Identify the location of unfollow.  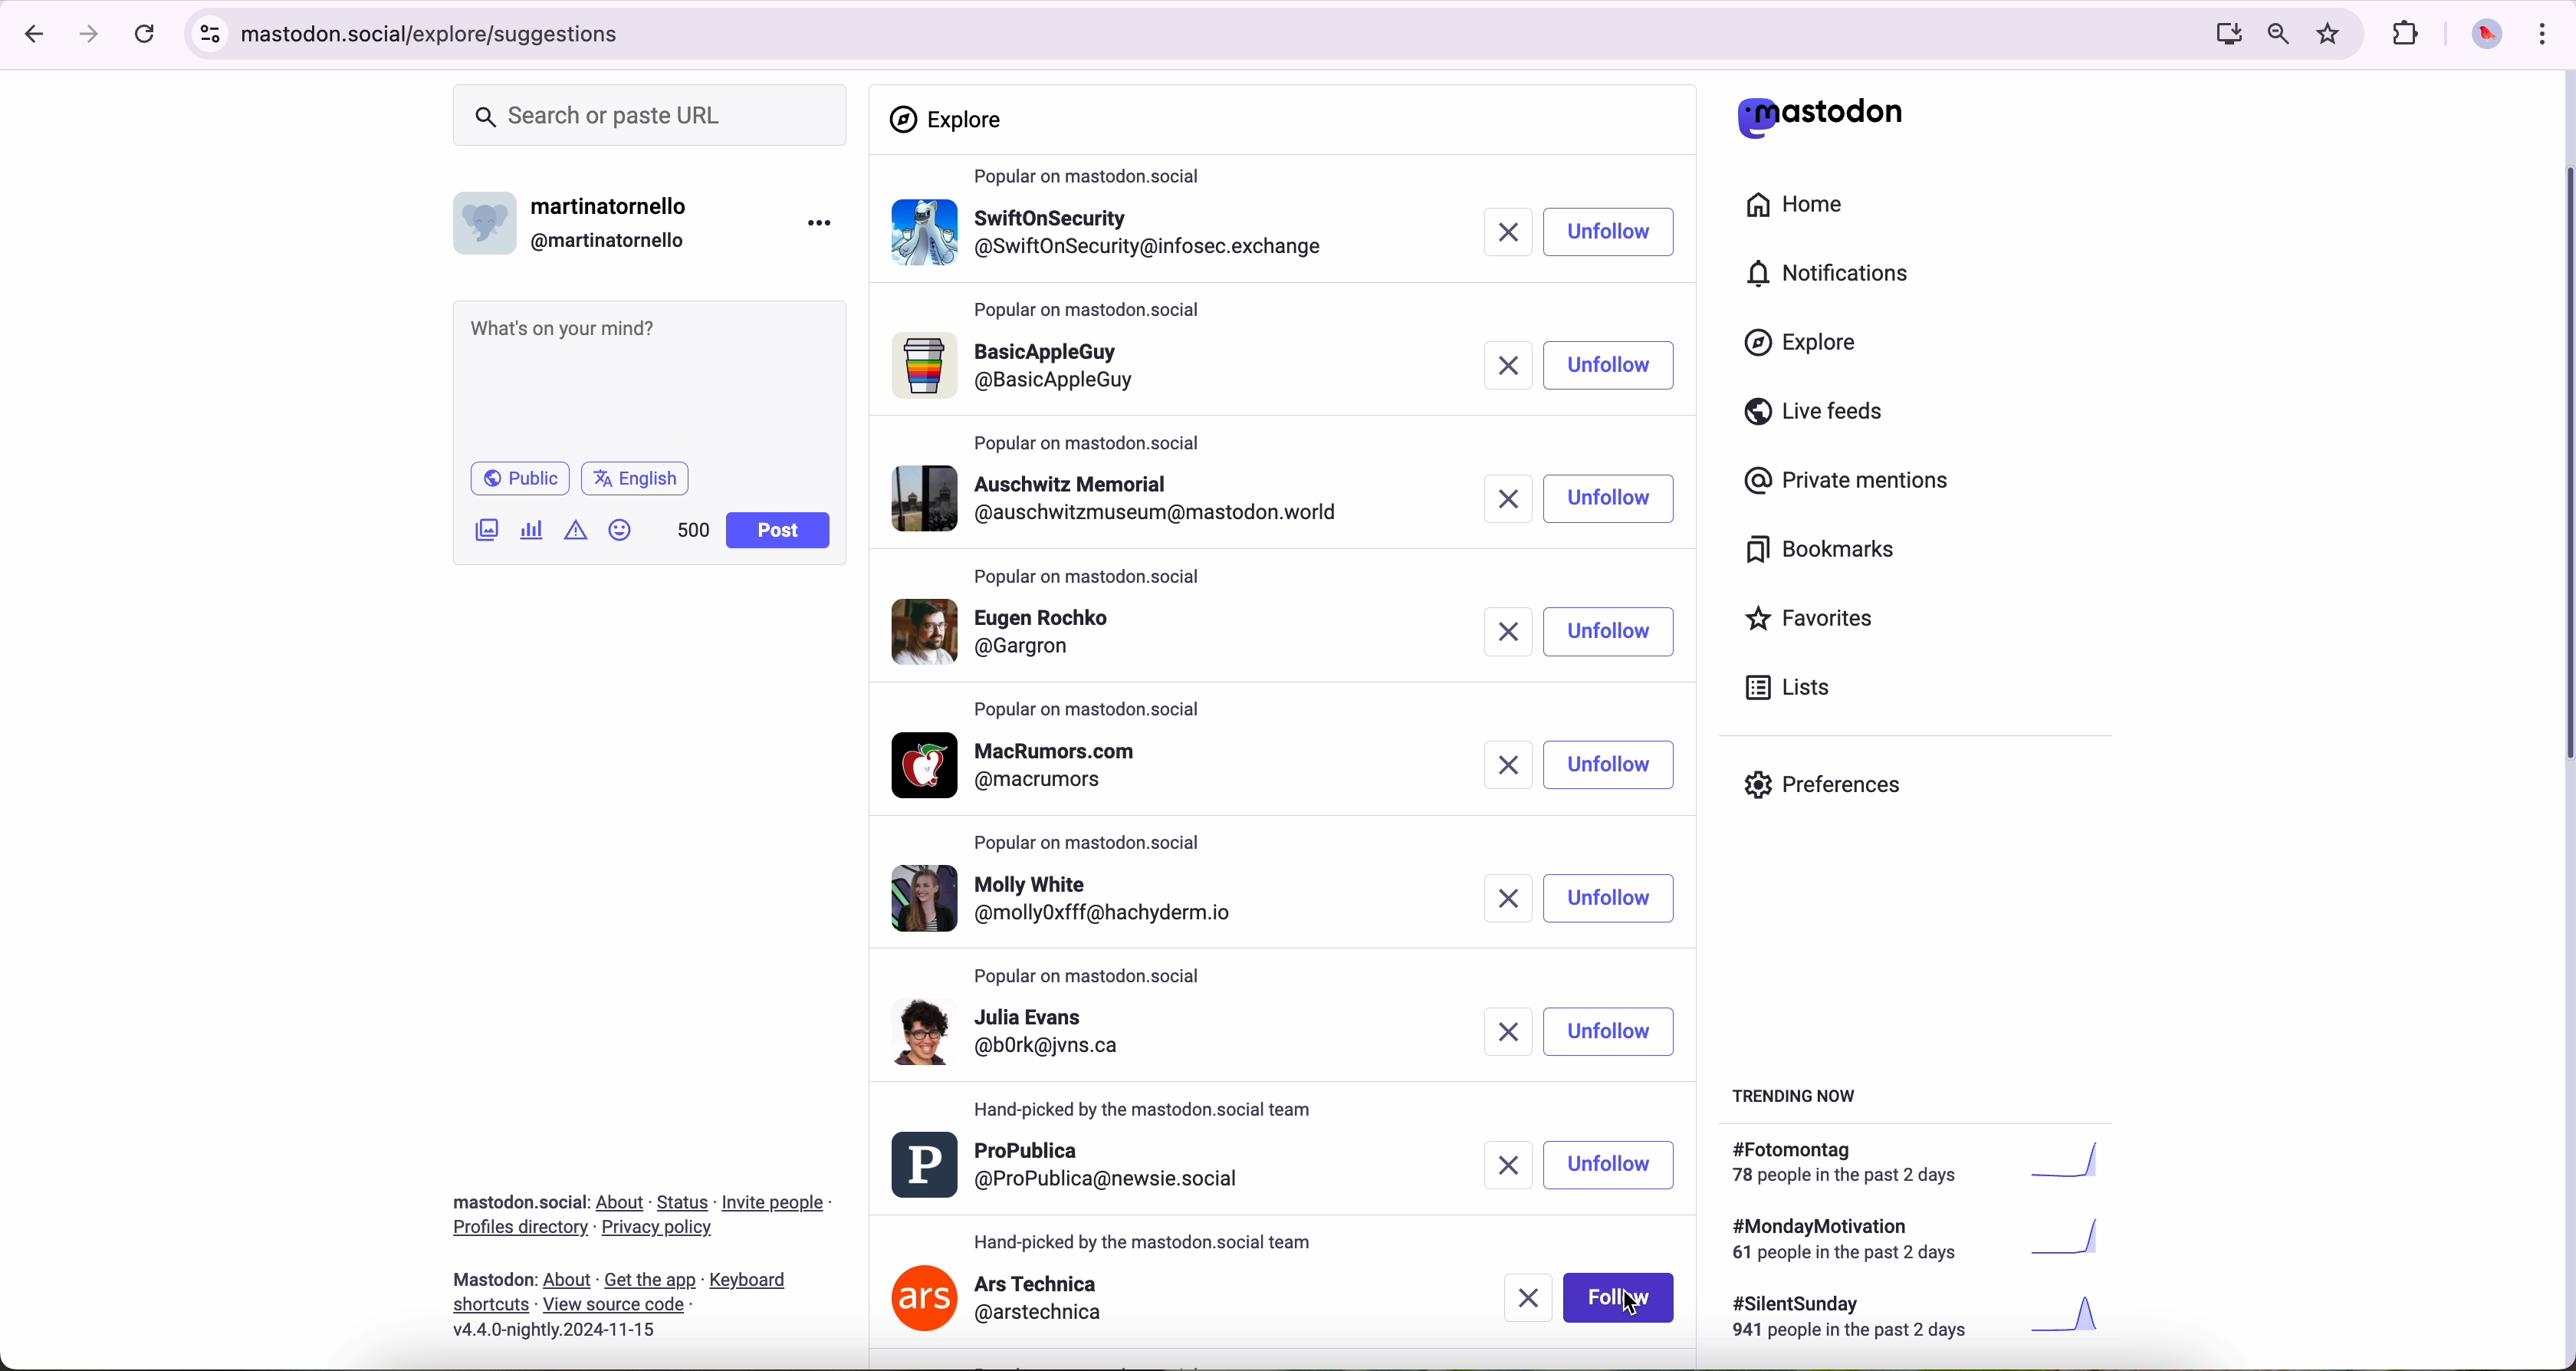
(1613, 899).